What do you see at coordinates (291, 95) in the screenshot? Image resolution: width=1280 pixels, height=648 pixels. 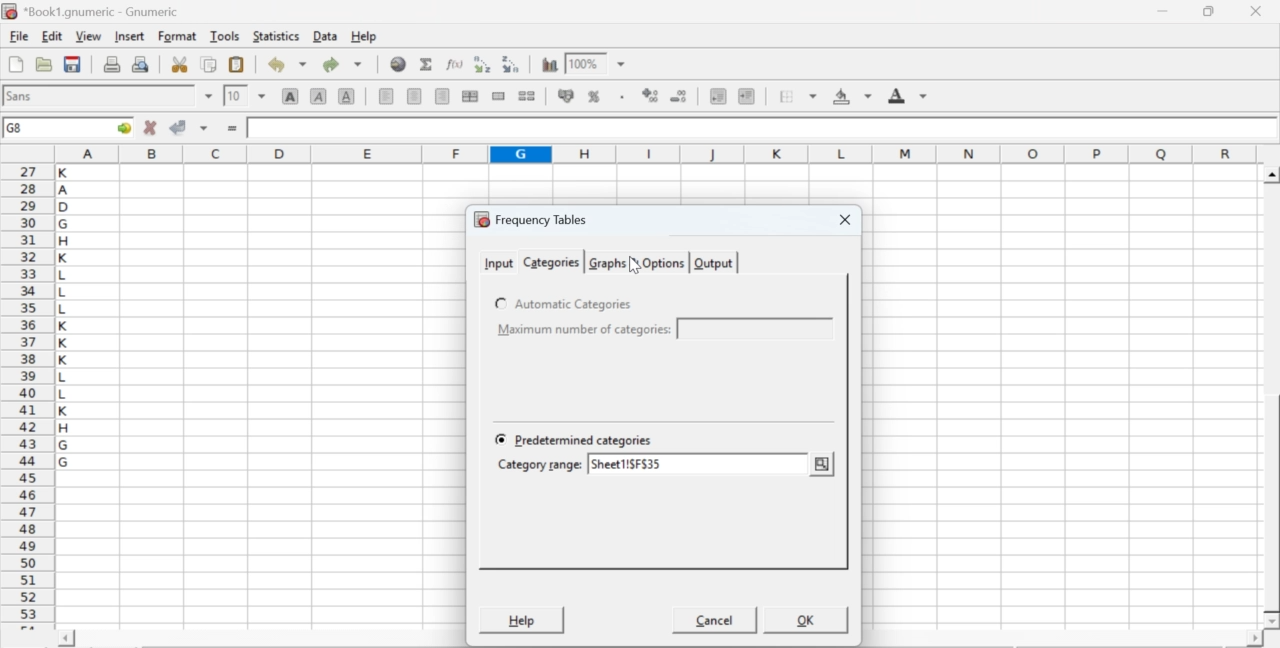 I see `bold` at bounding box center [291, 95].